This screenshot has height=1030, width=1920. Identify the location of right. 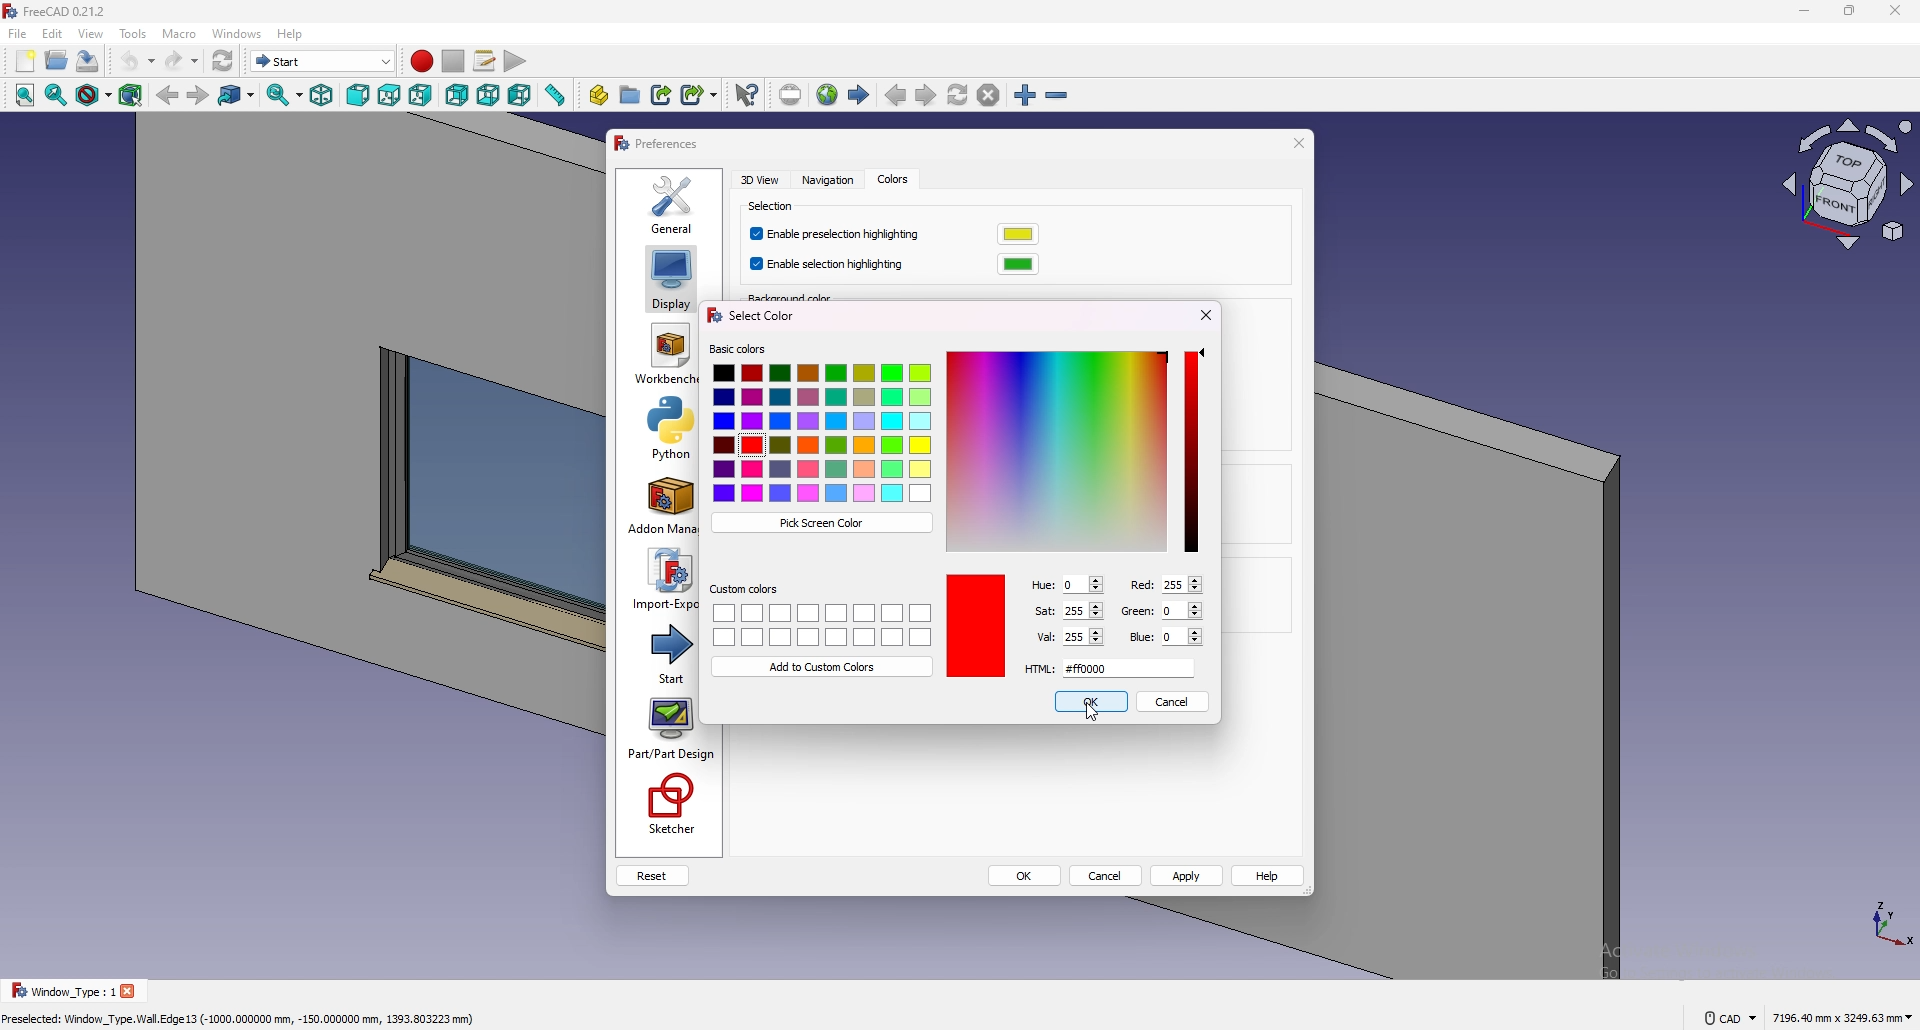
(421, 95).